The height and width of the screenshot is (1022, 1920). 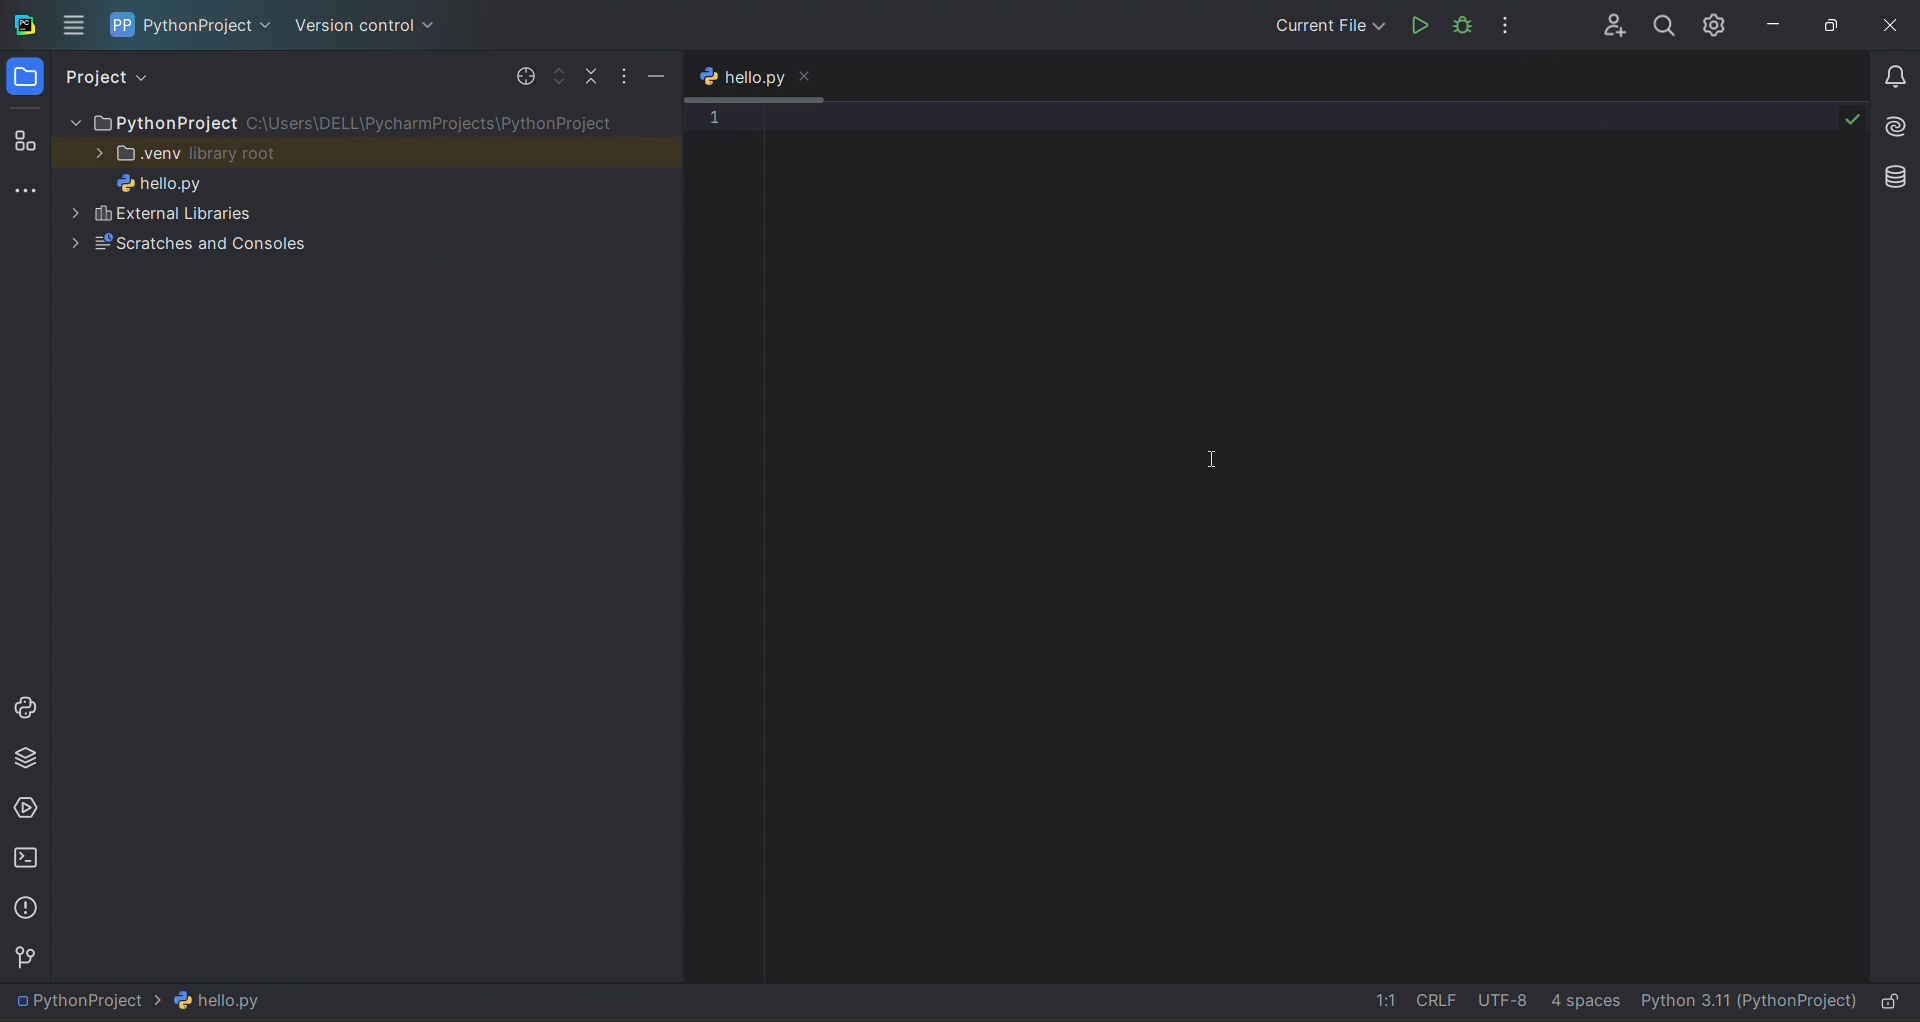 What do you see at coordinates (28, 807) in the screenshot?
I see `services` at bounding box center [28, 807].